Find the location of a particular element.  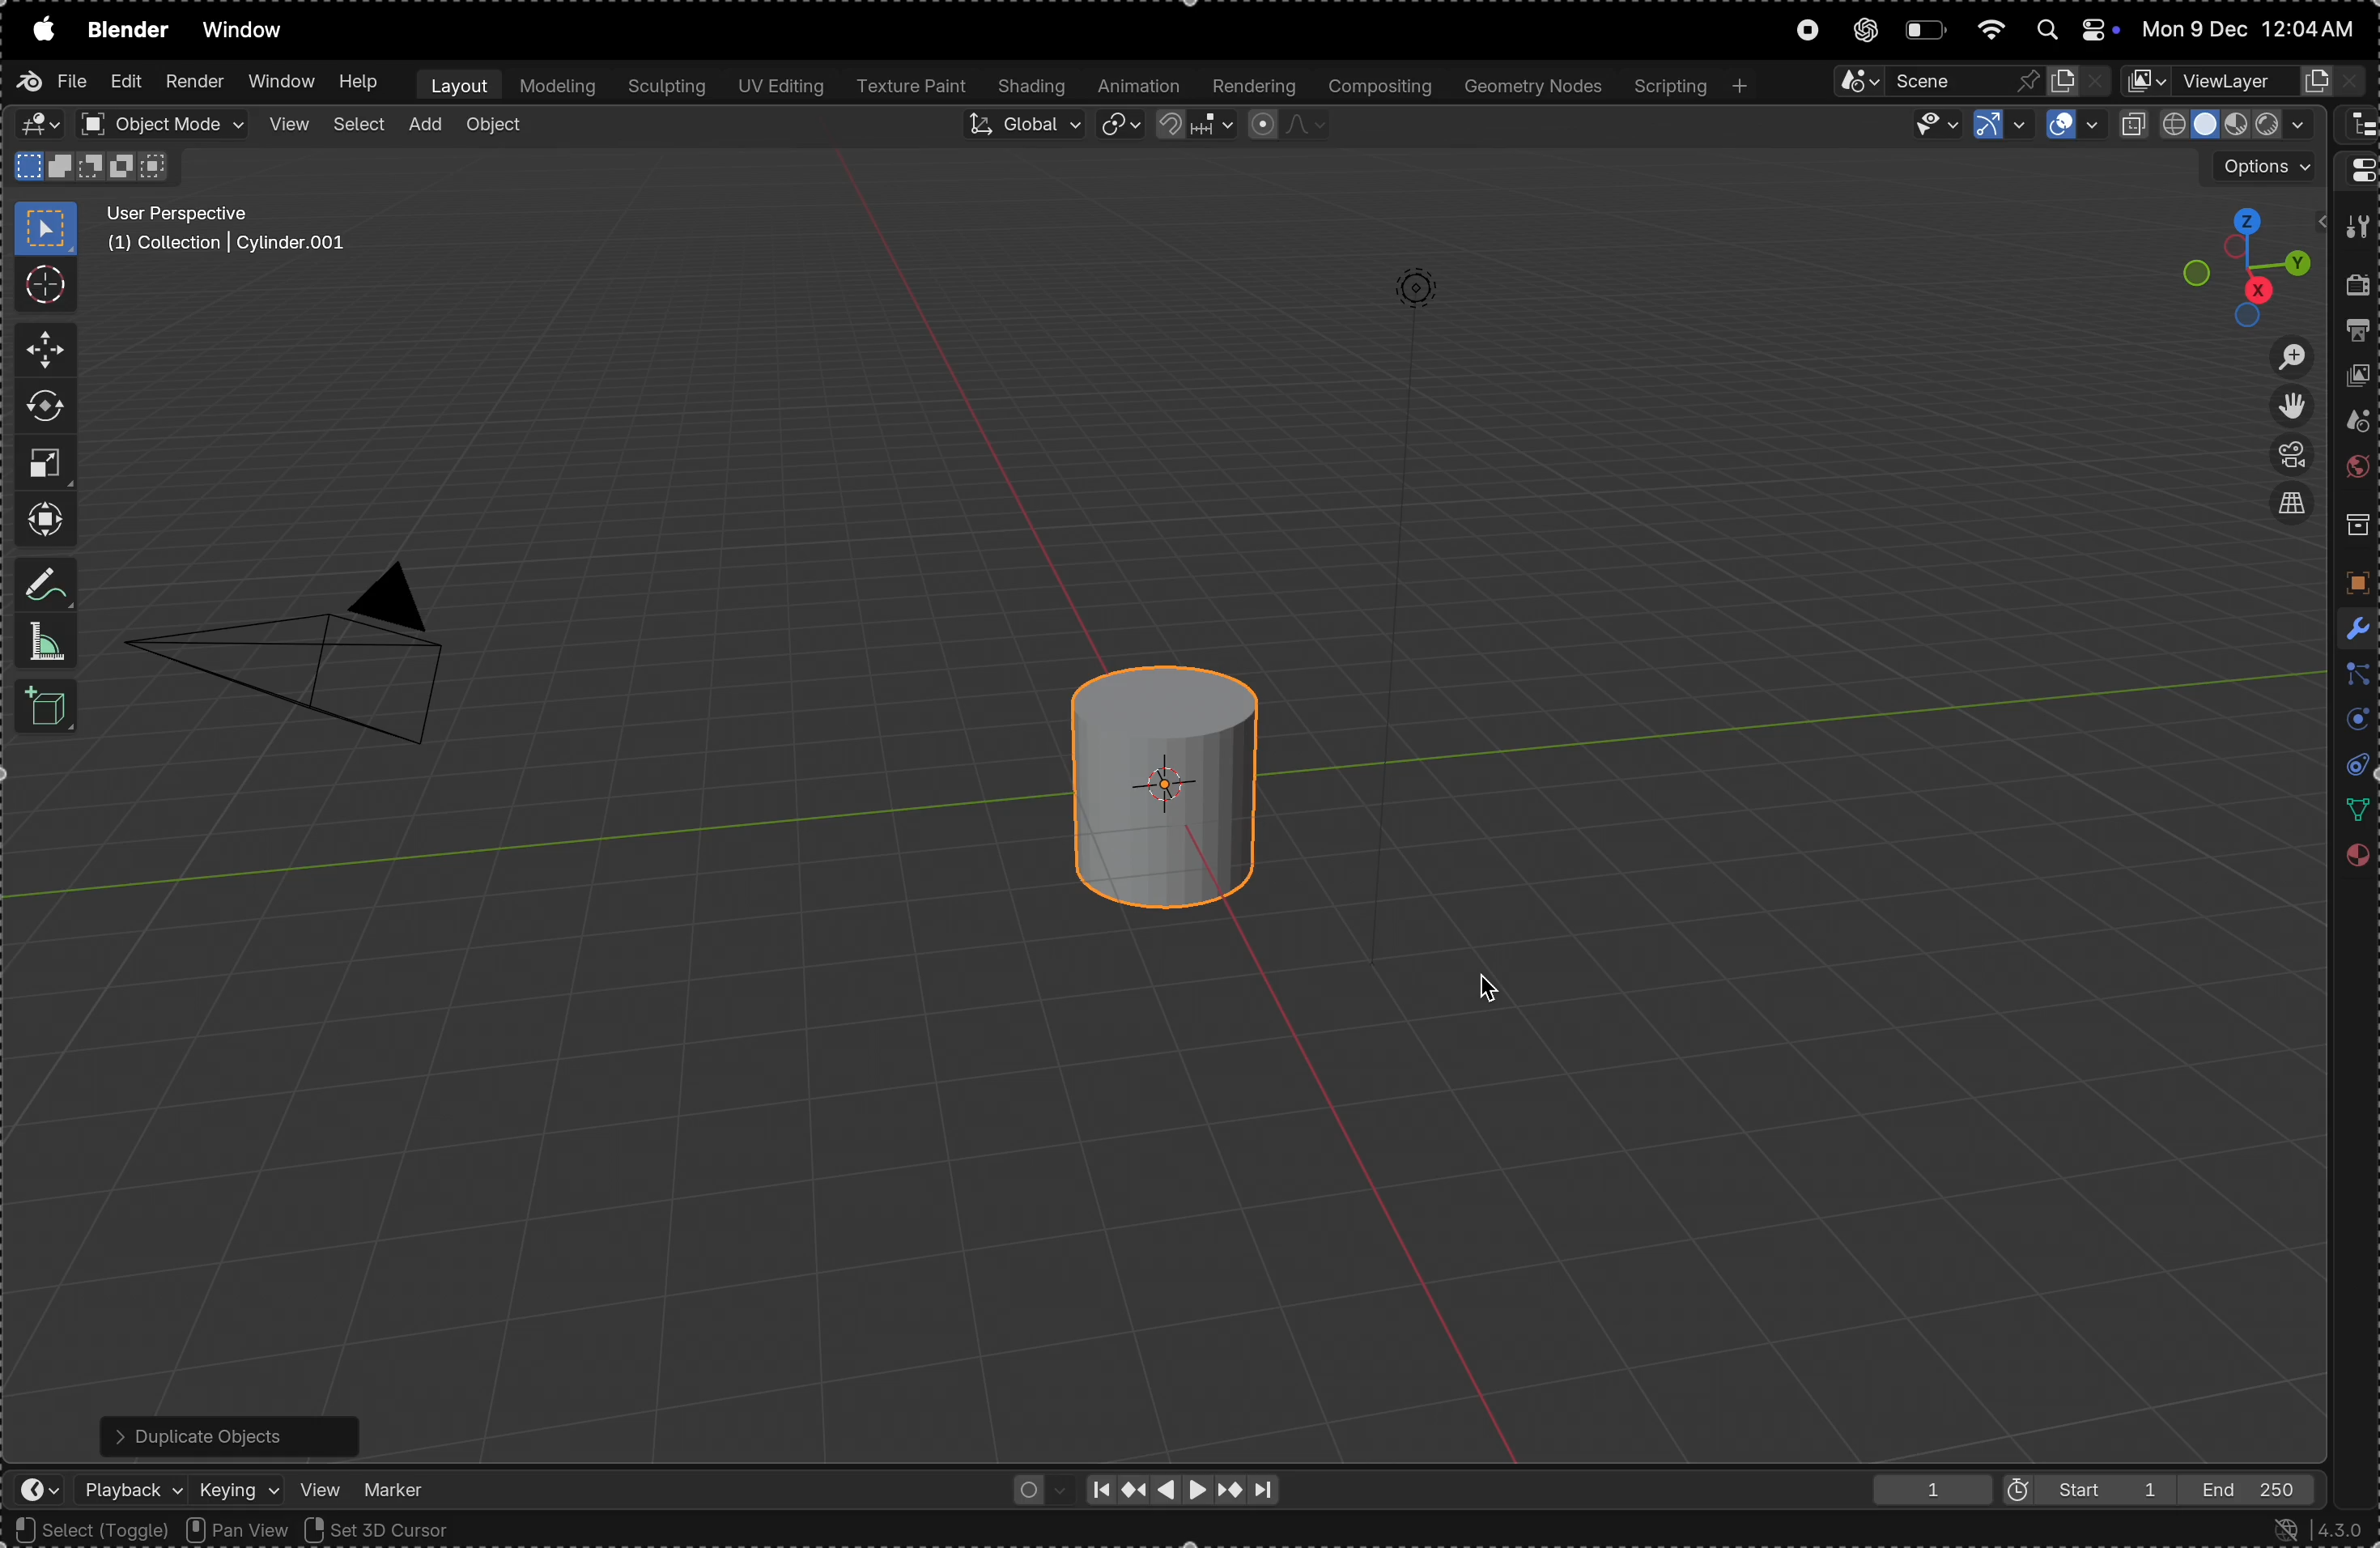

visibility is located at coordinates (1927, 125).